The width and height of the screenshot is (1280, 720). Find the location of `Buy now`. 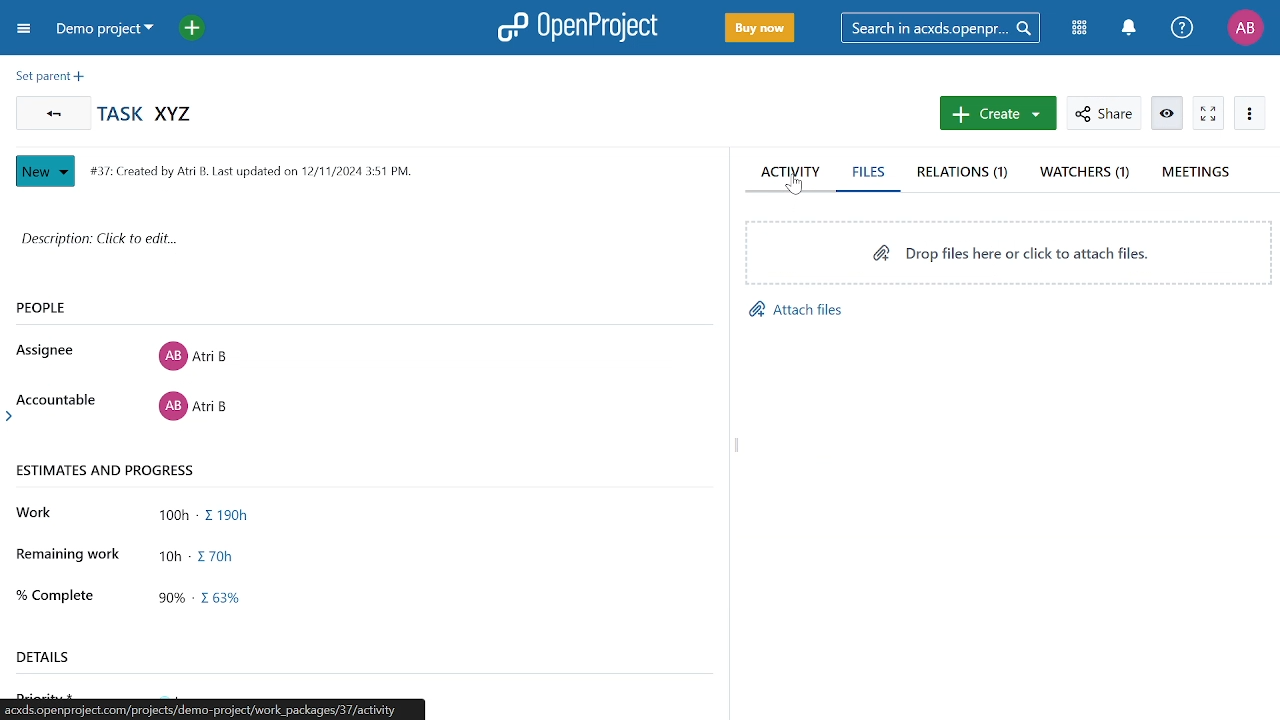

Buy now is located at coordinates (758, 27).